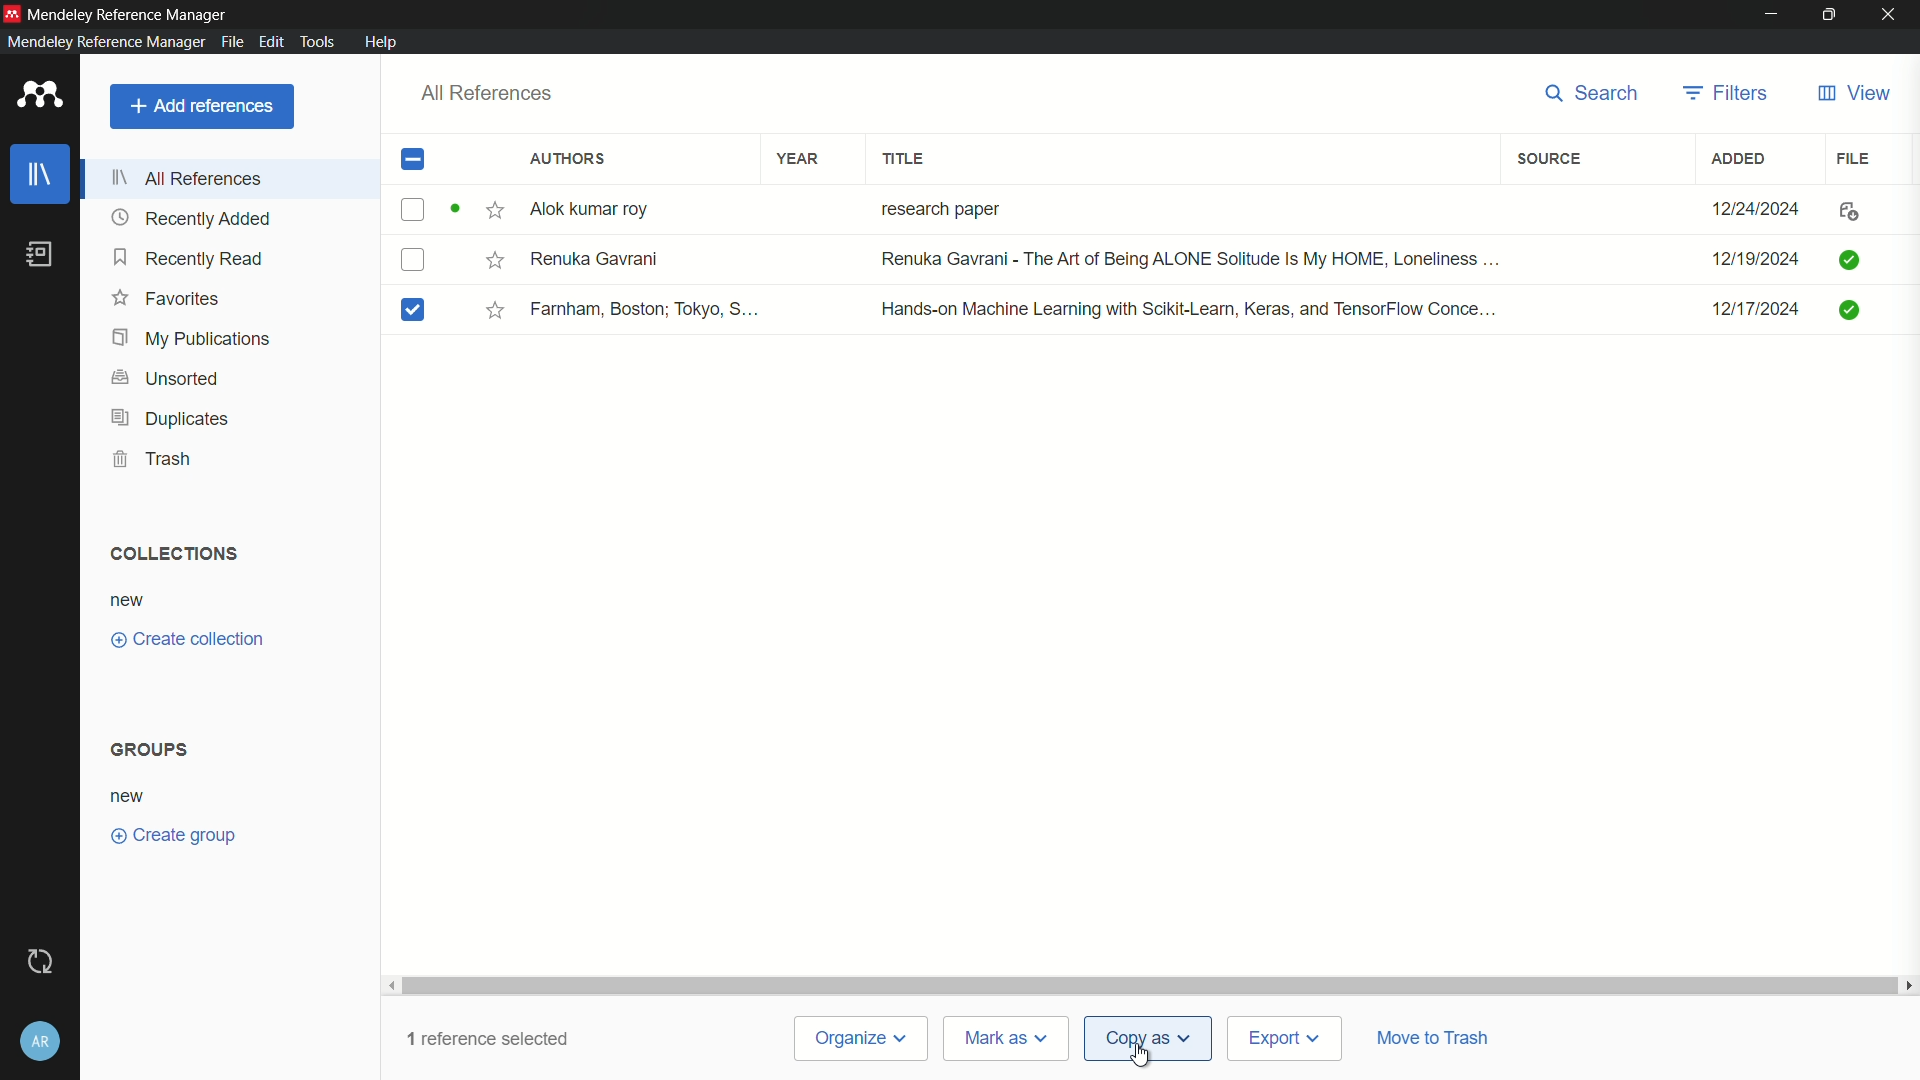 Image resolution: width=1920 pixels, height=1080 pixels. I want to click on book, so click(40, 255).